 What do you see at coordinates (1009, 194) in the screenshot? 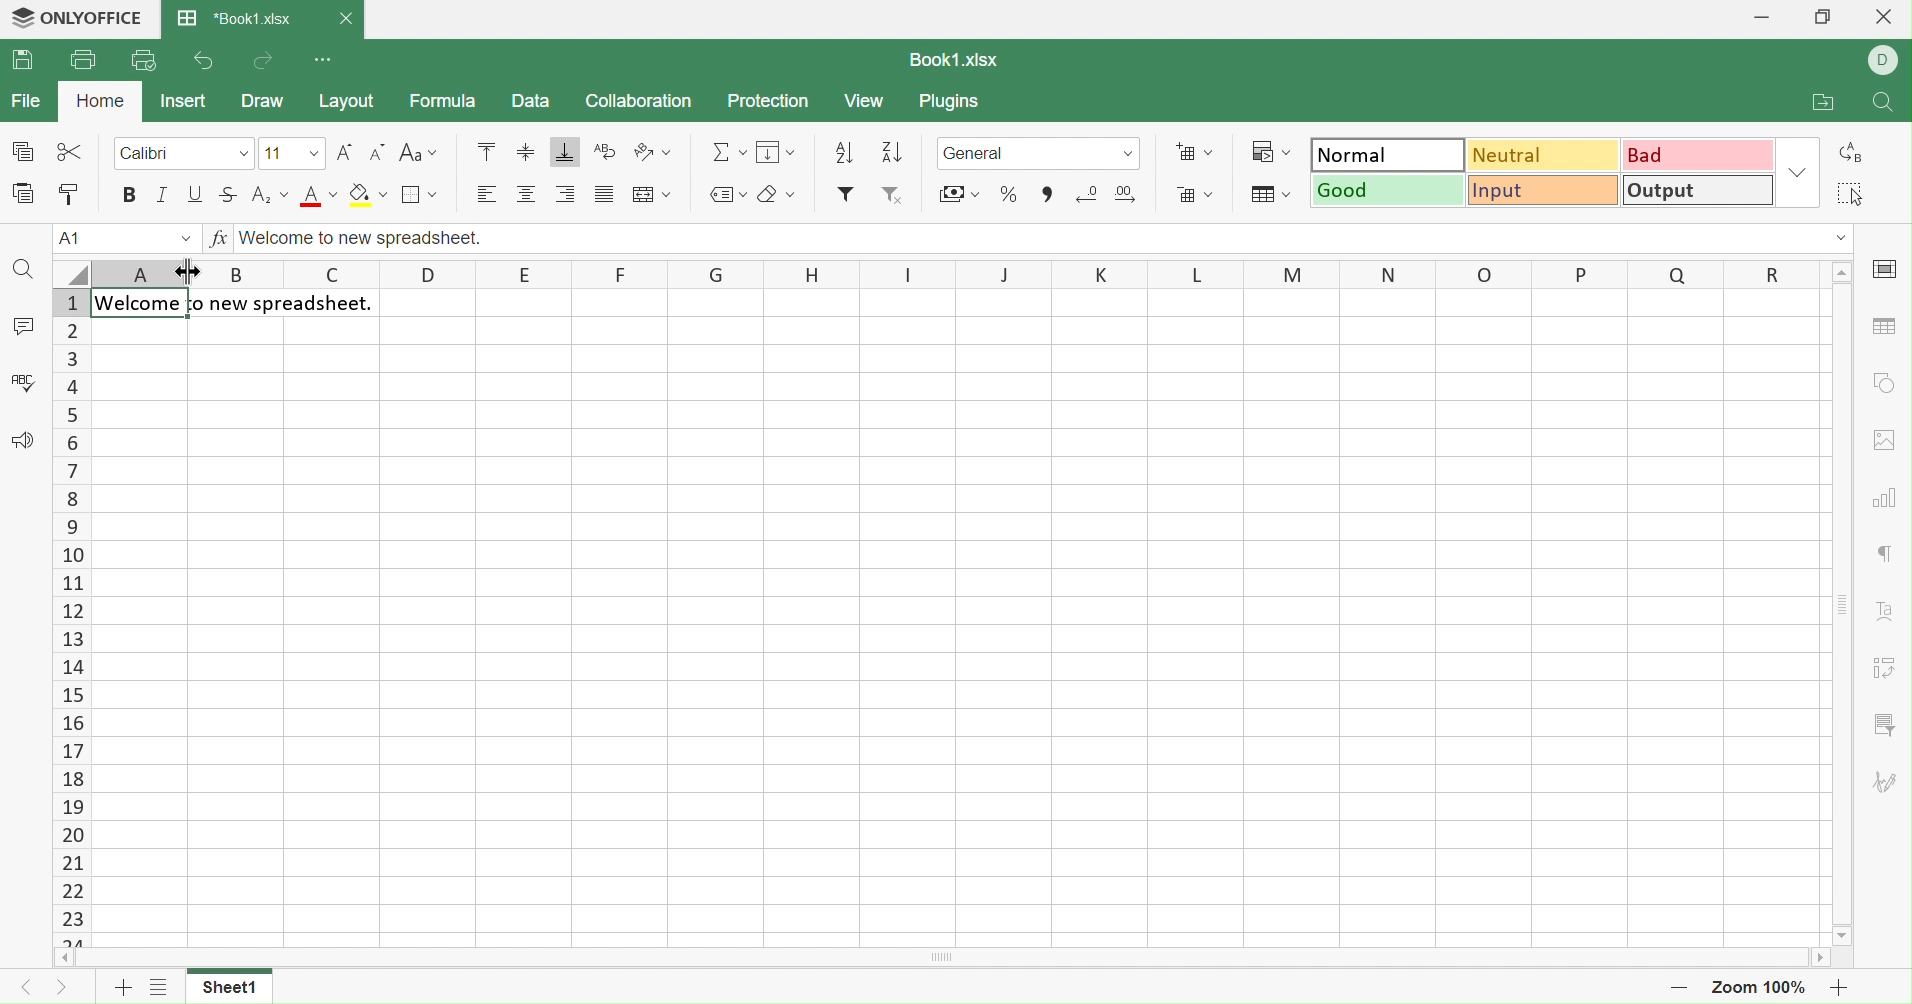
I see `Percentage style` at bounding box center [1009, 194].